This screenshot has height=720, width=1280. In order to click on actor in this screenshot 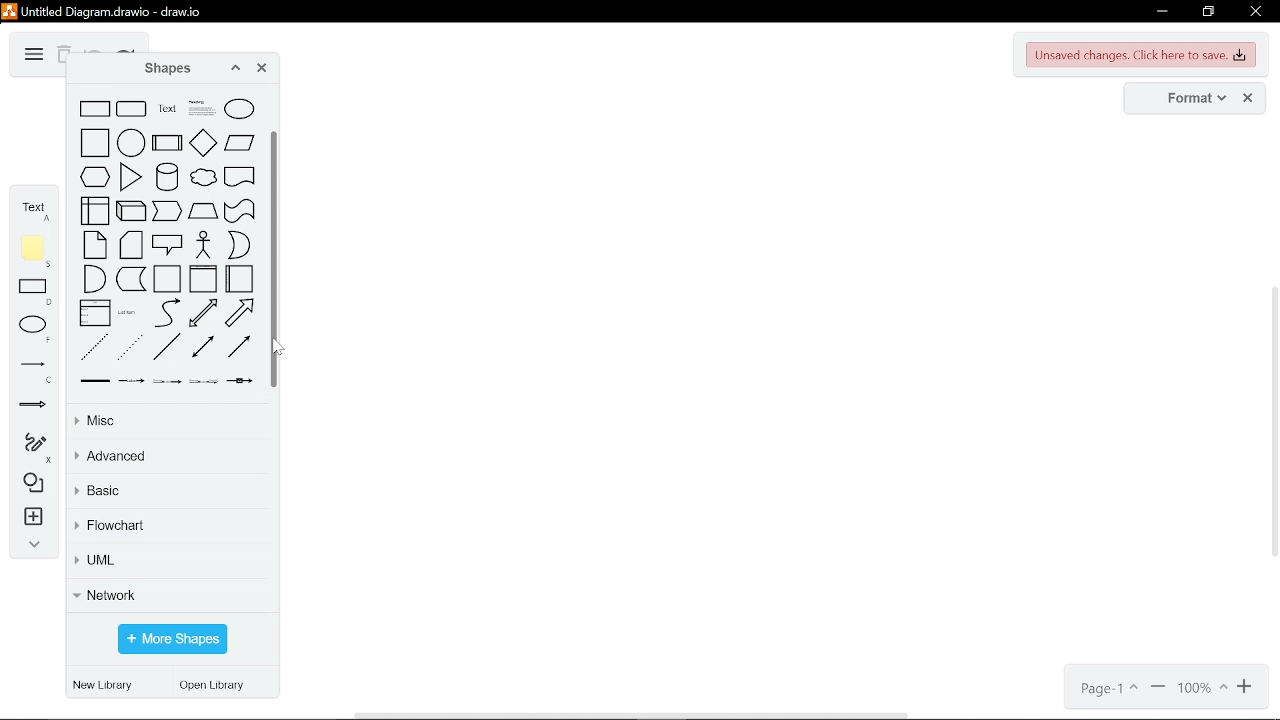, I will do `click(205, 245)`.